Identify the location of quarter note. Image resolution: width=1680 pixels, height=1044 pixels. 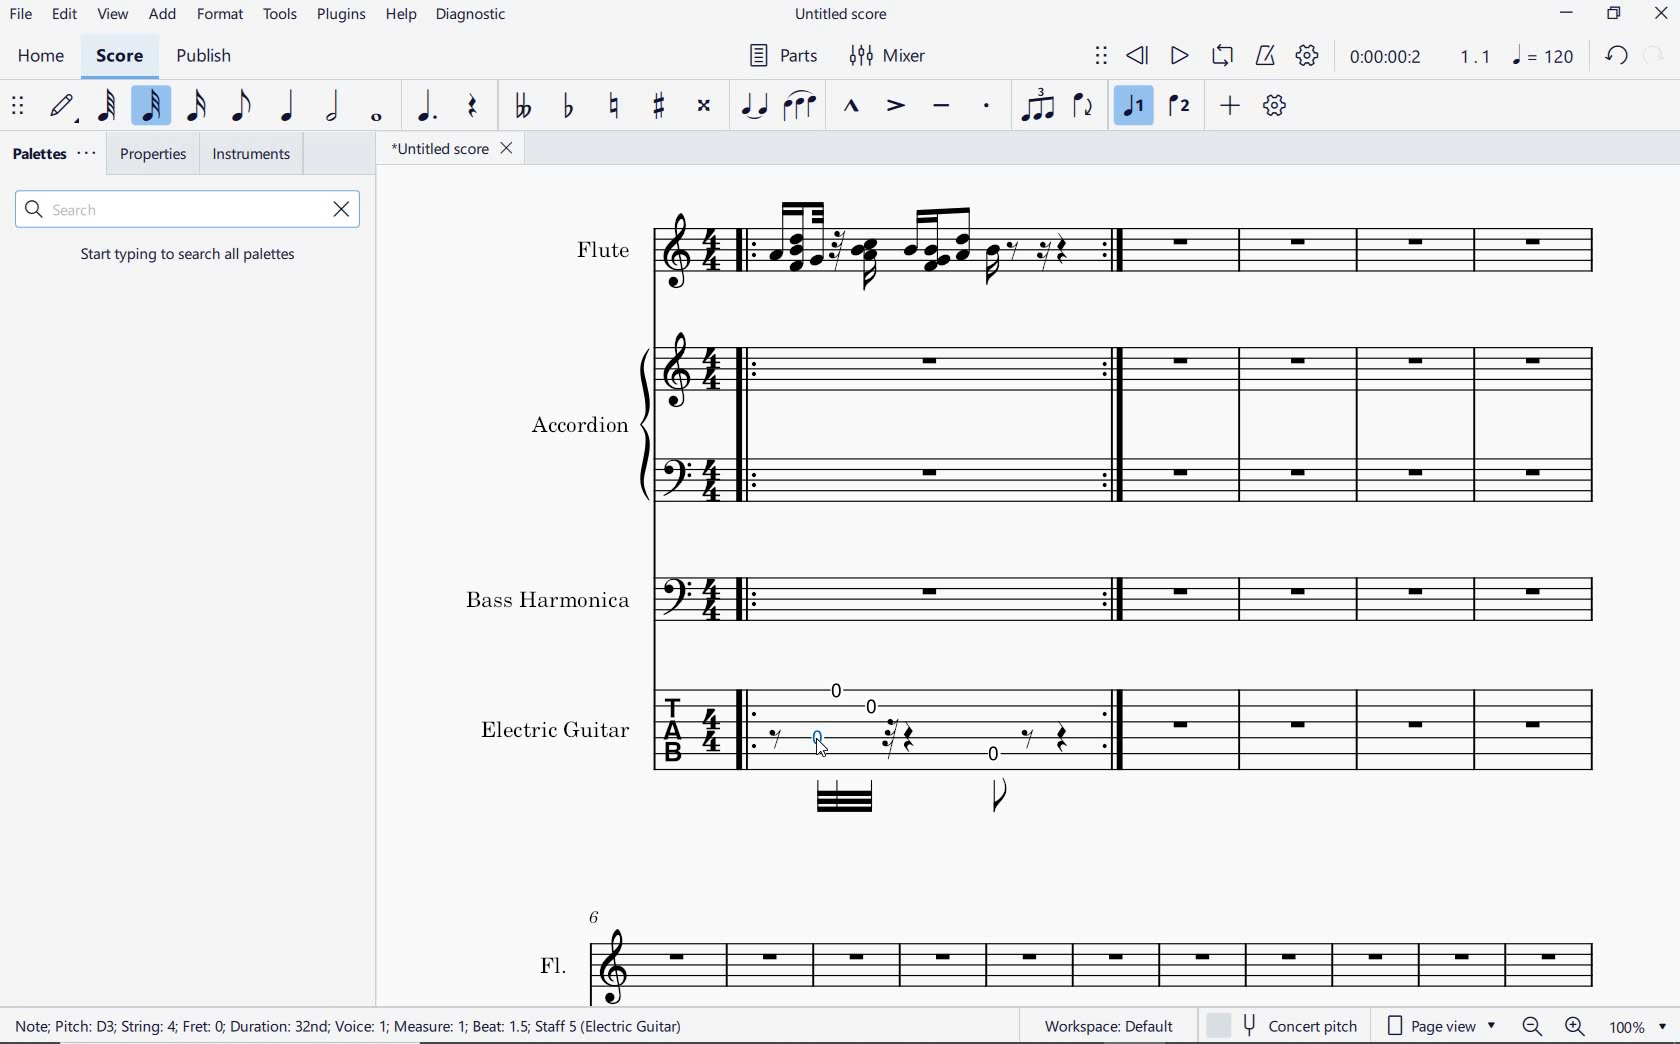
(288, 107).